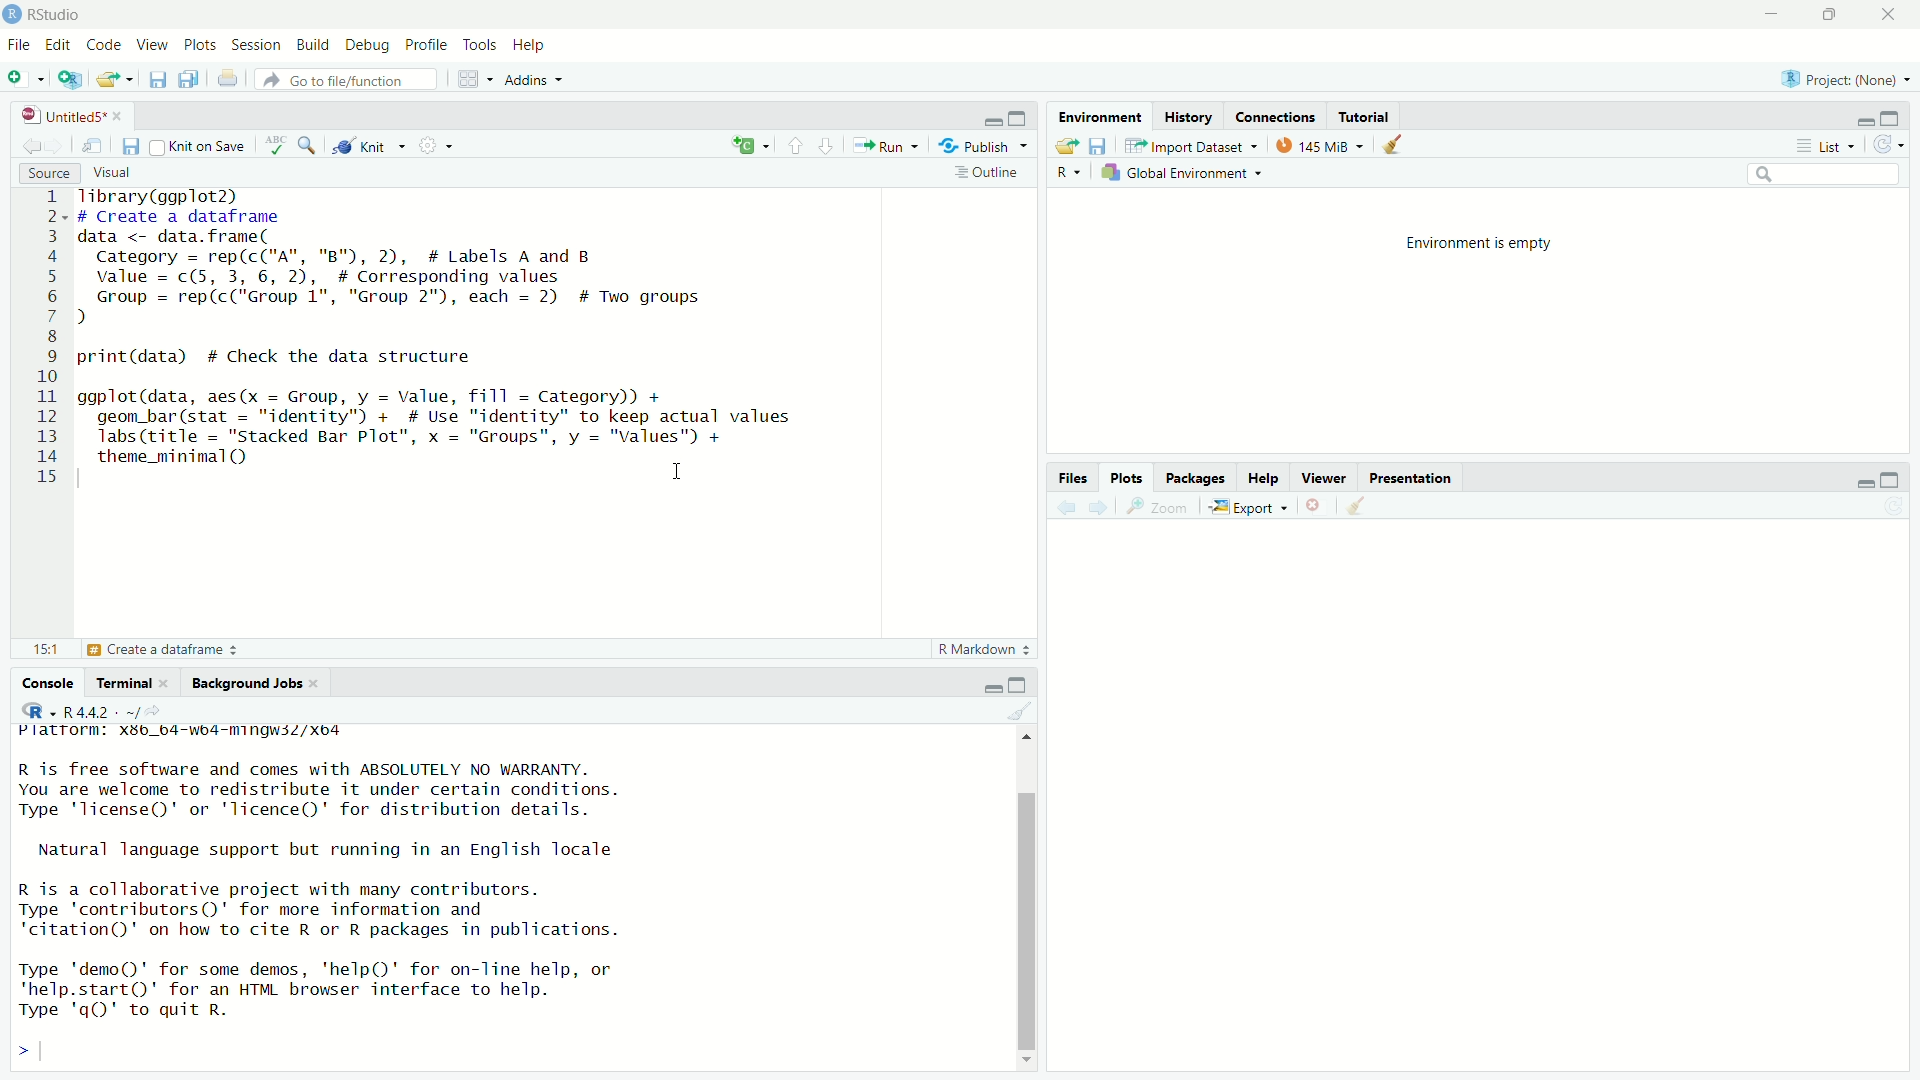 Image resolution: width=1920 pixels, height=1080 pixels. Describe the element at coordinates (1894, 117) in the screenshot. I see `Maximize` at that location.